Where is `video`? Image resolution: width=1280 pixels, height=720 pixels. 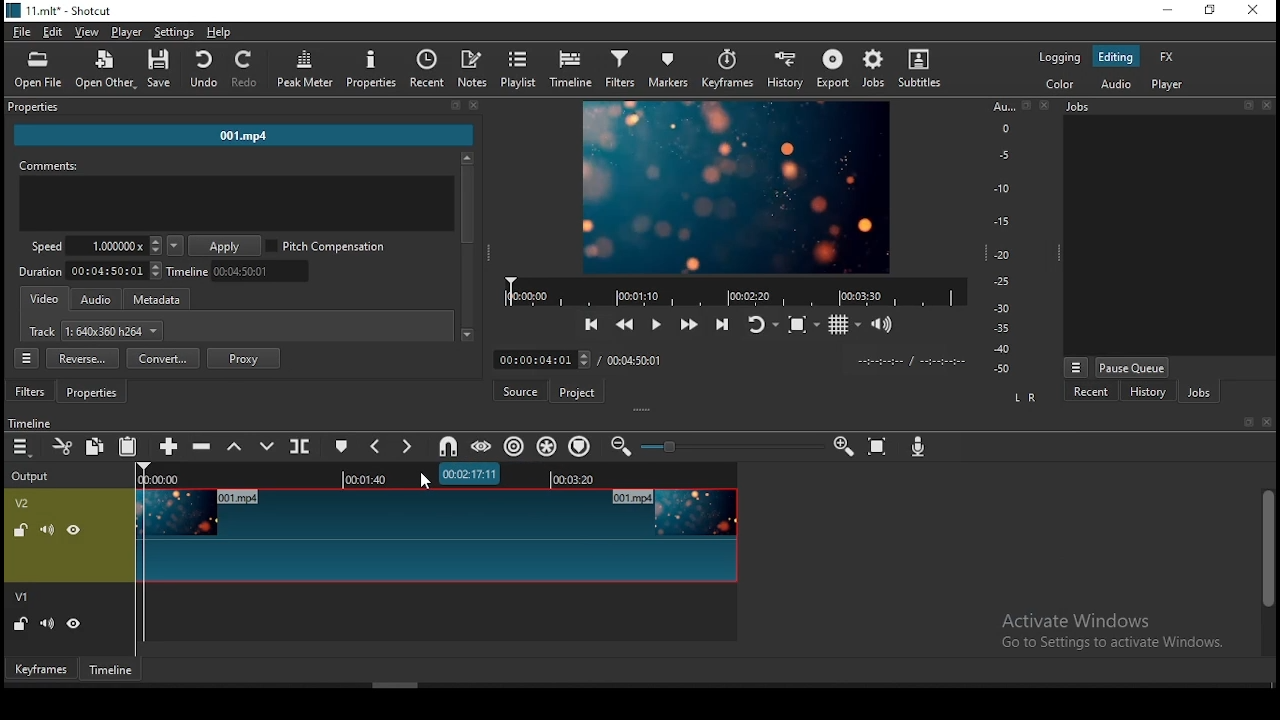
video is located at coordinates (46, 300).